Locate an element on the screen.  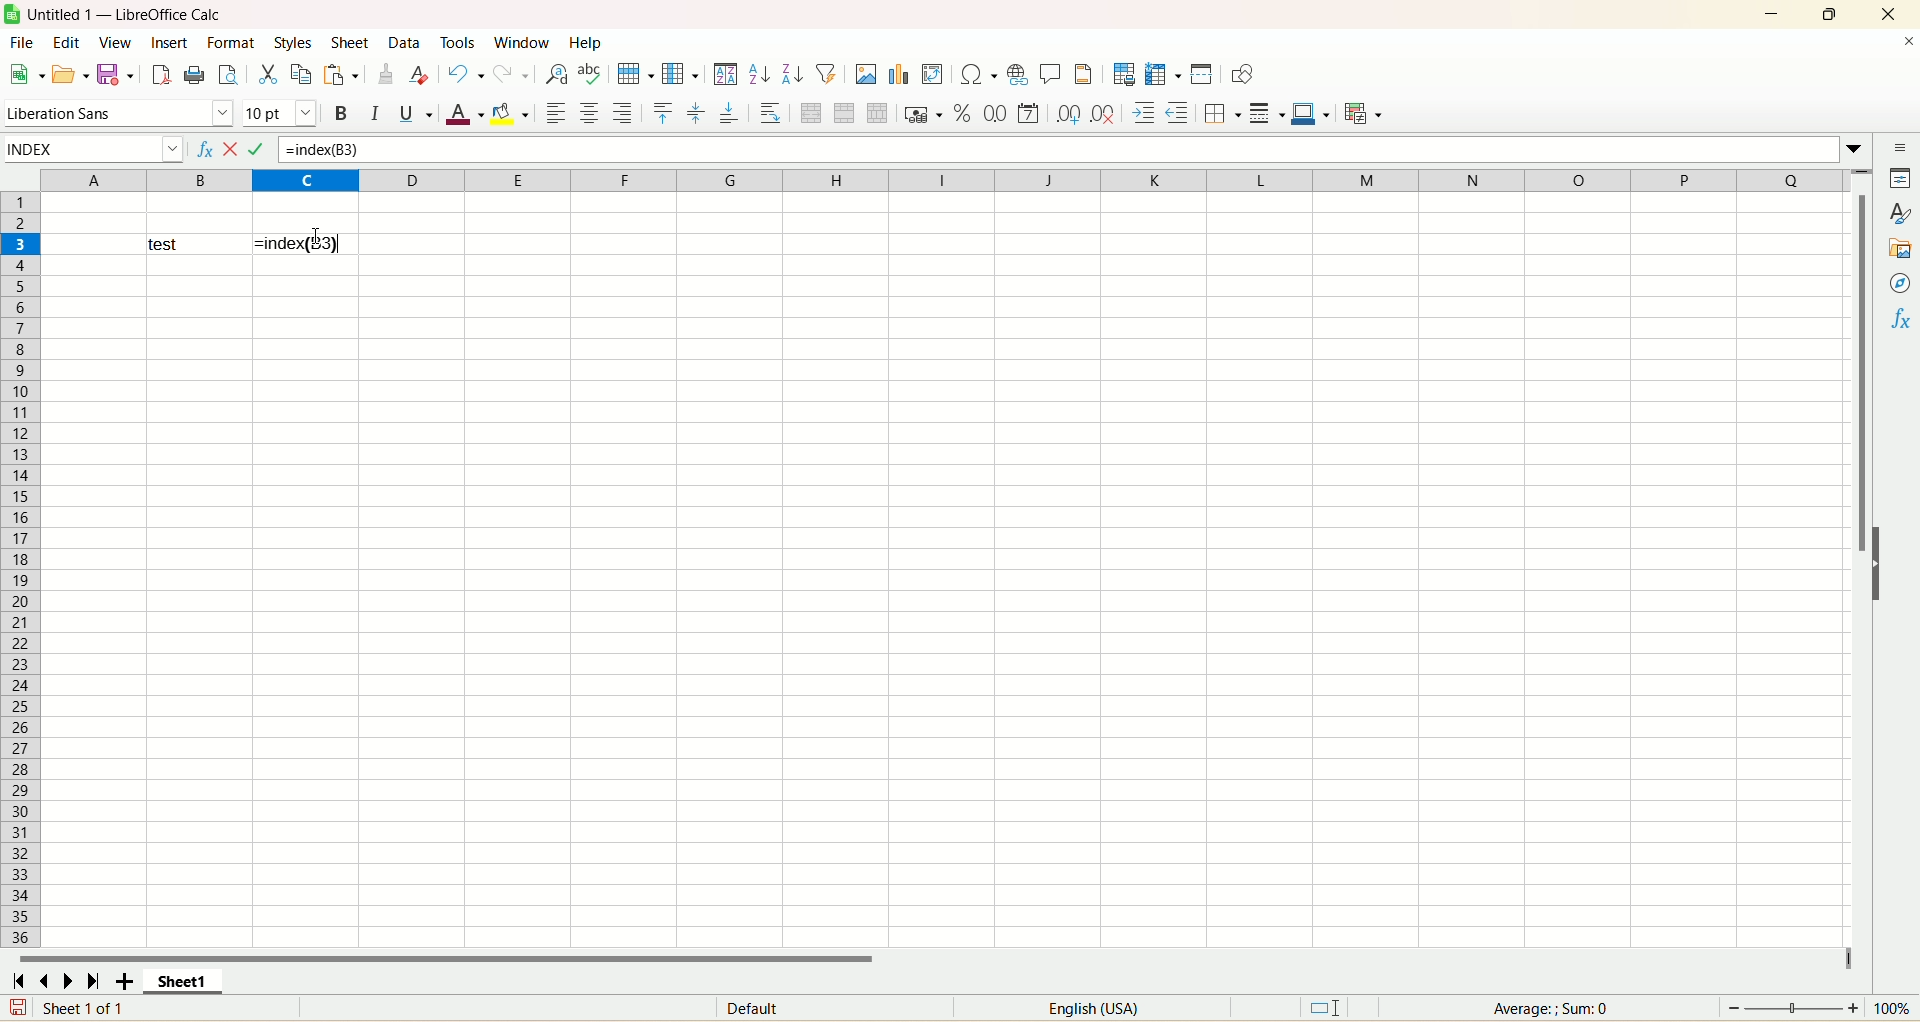
Formula is located at coordinates (267, 150).